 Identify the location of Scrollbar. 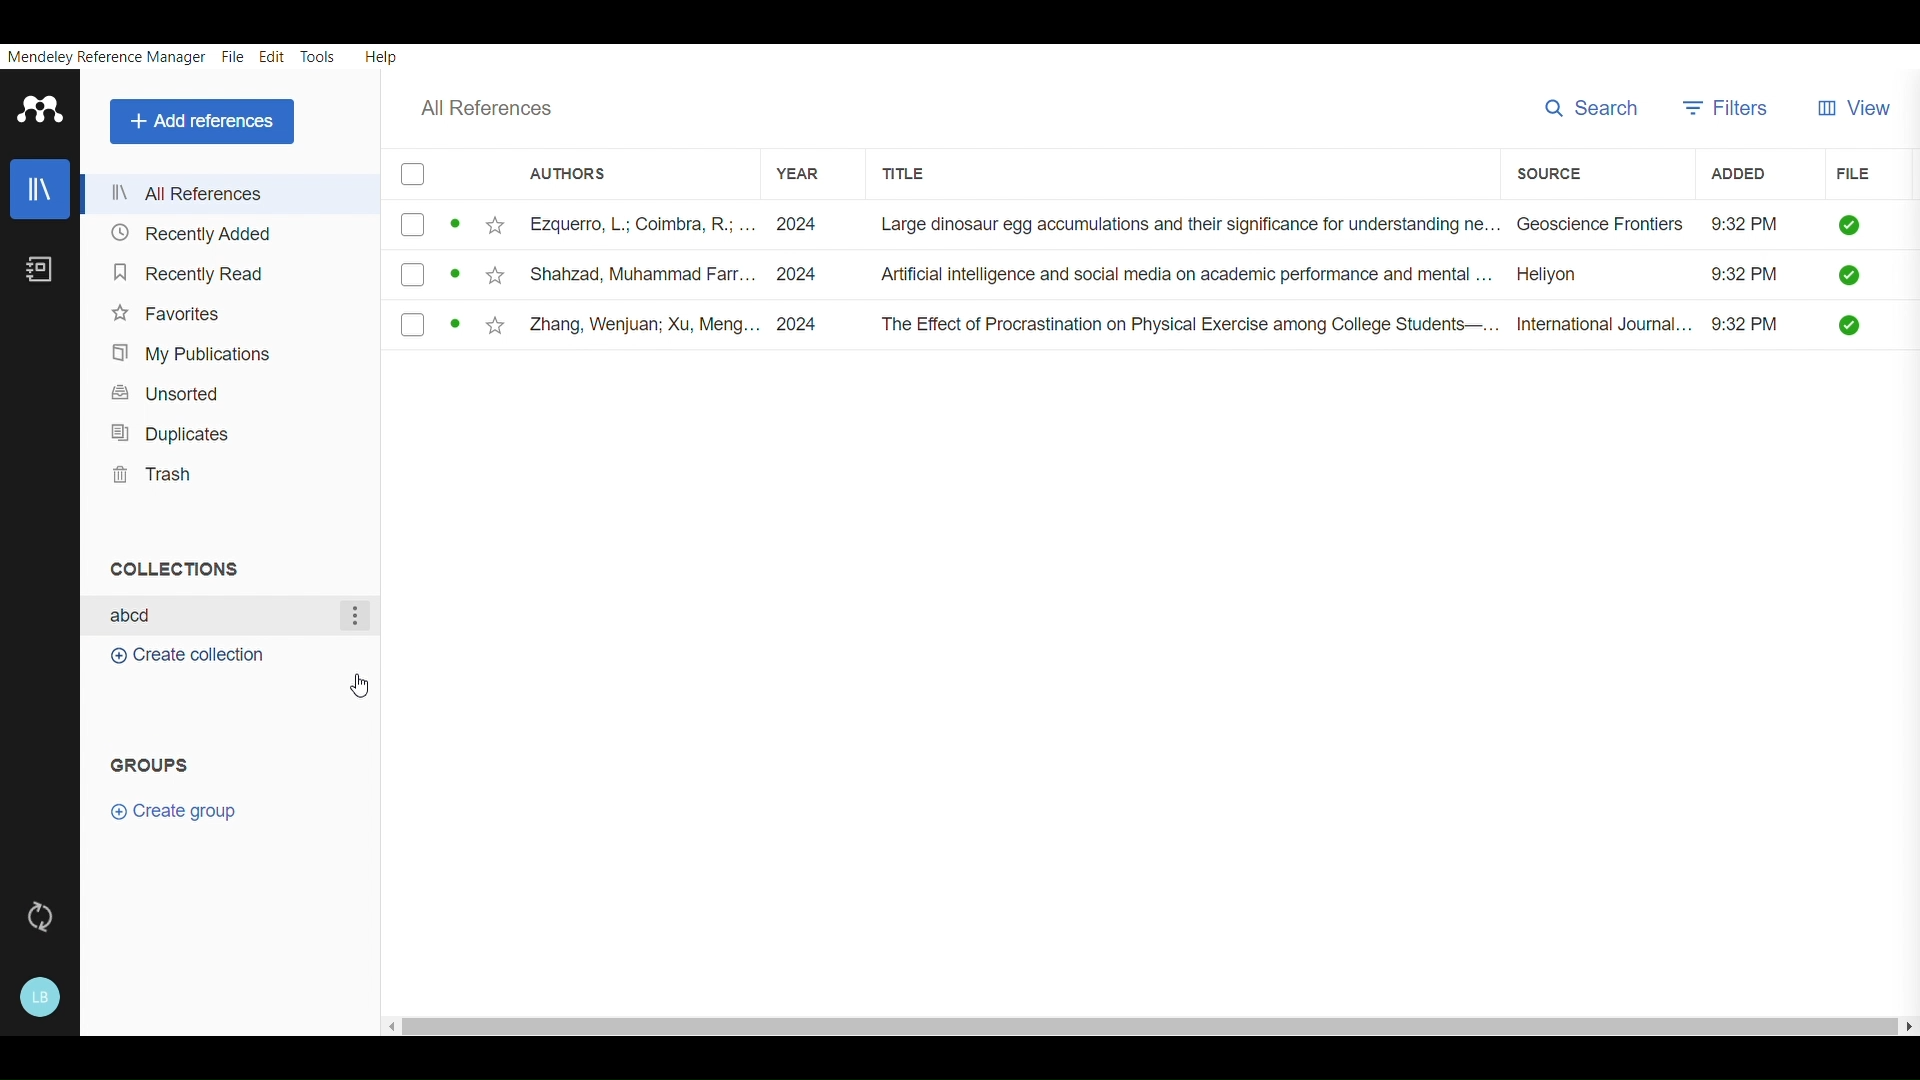
(1146, 1021).